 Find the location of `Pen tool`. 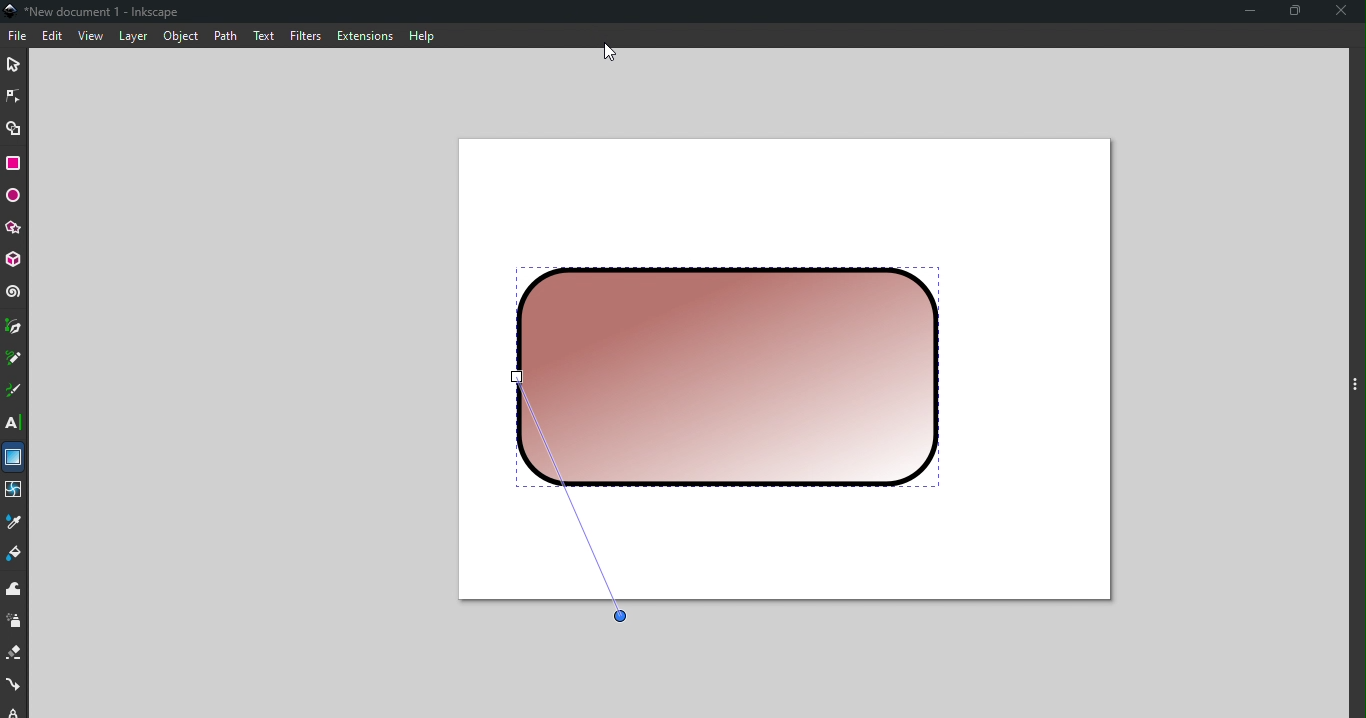

Pen tool is located at coordinates (14, 328).